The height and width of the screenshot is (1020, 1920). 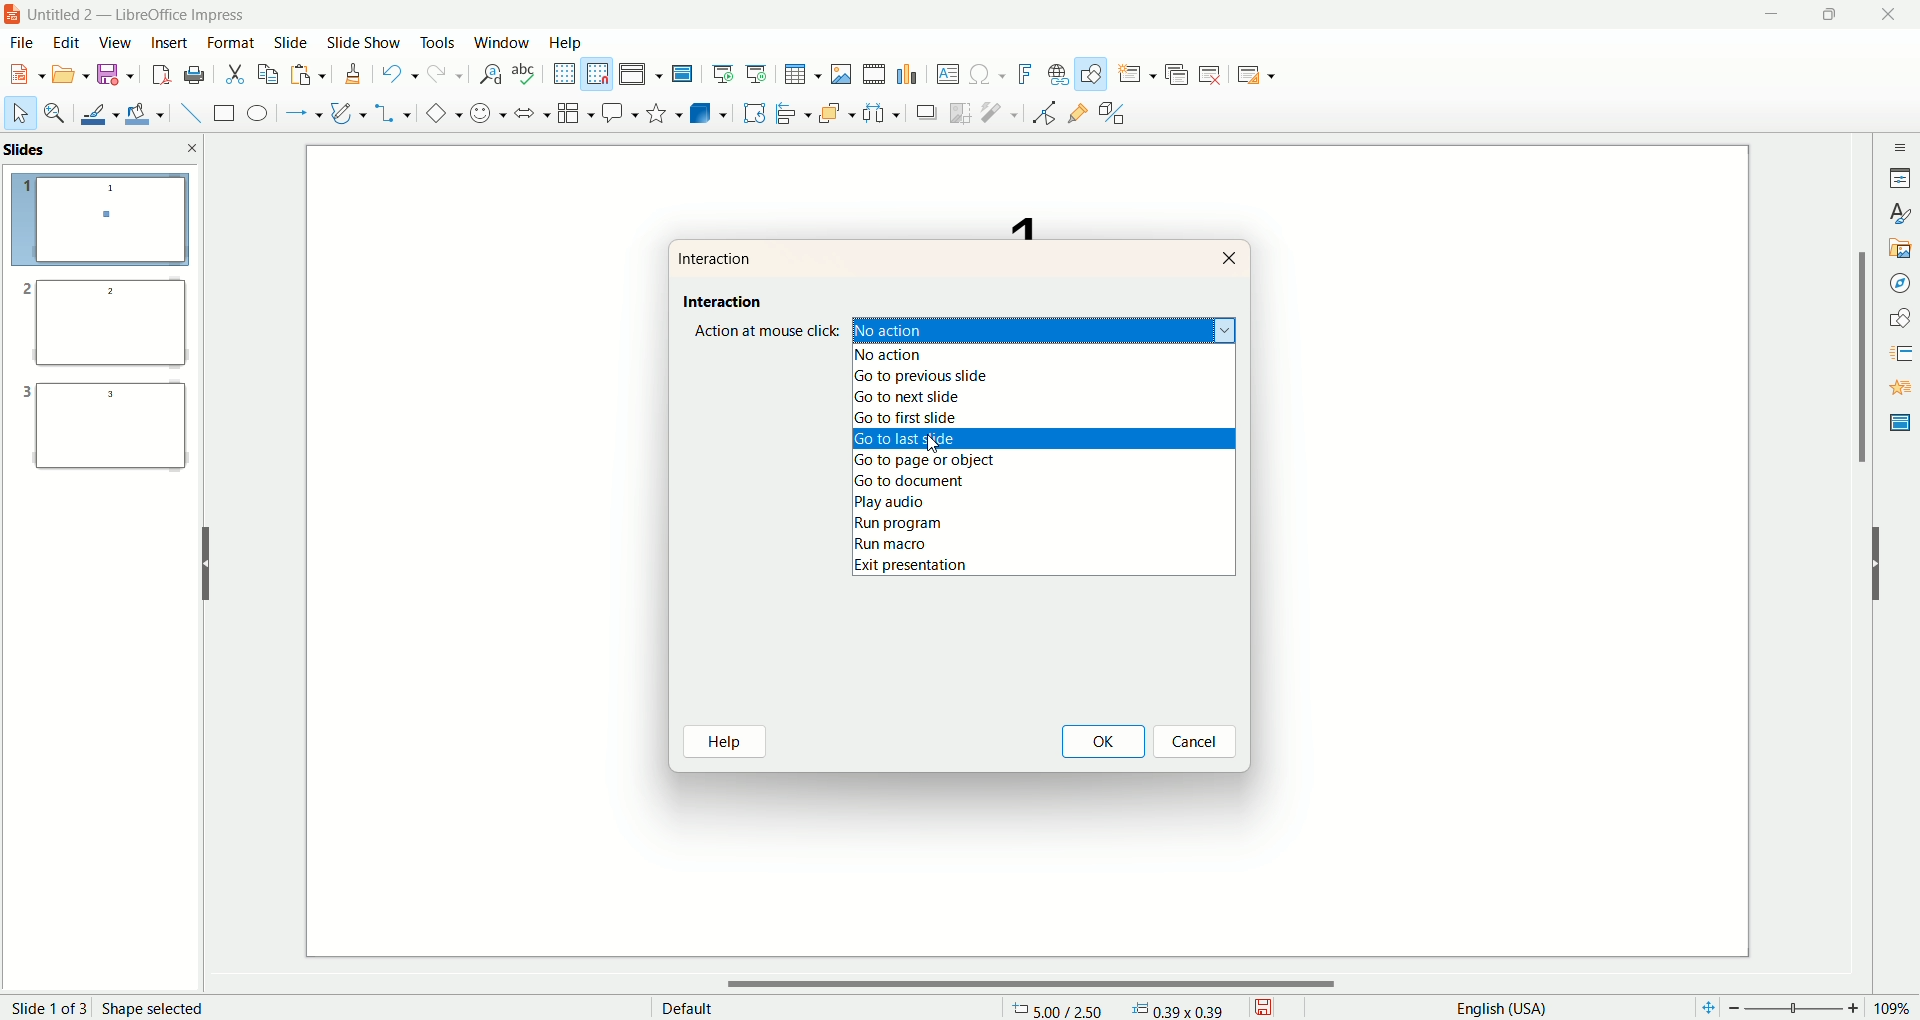 I want to click on crop image, so click(x=961, y=112).